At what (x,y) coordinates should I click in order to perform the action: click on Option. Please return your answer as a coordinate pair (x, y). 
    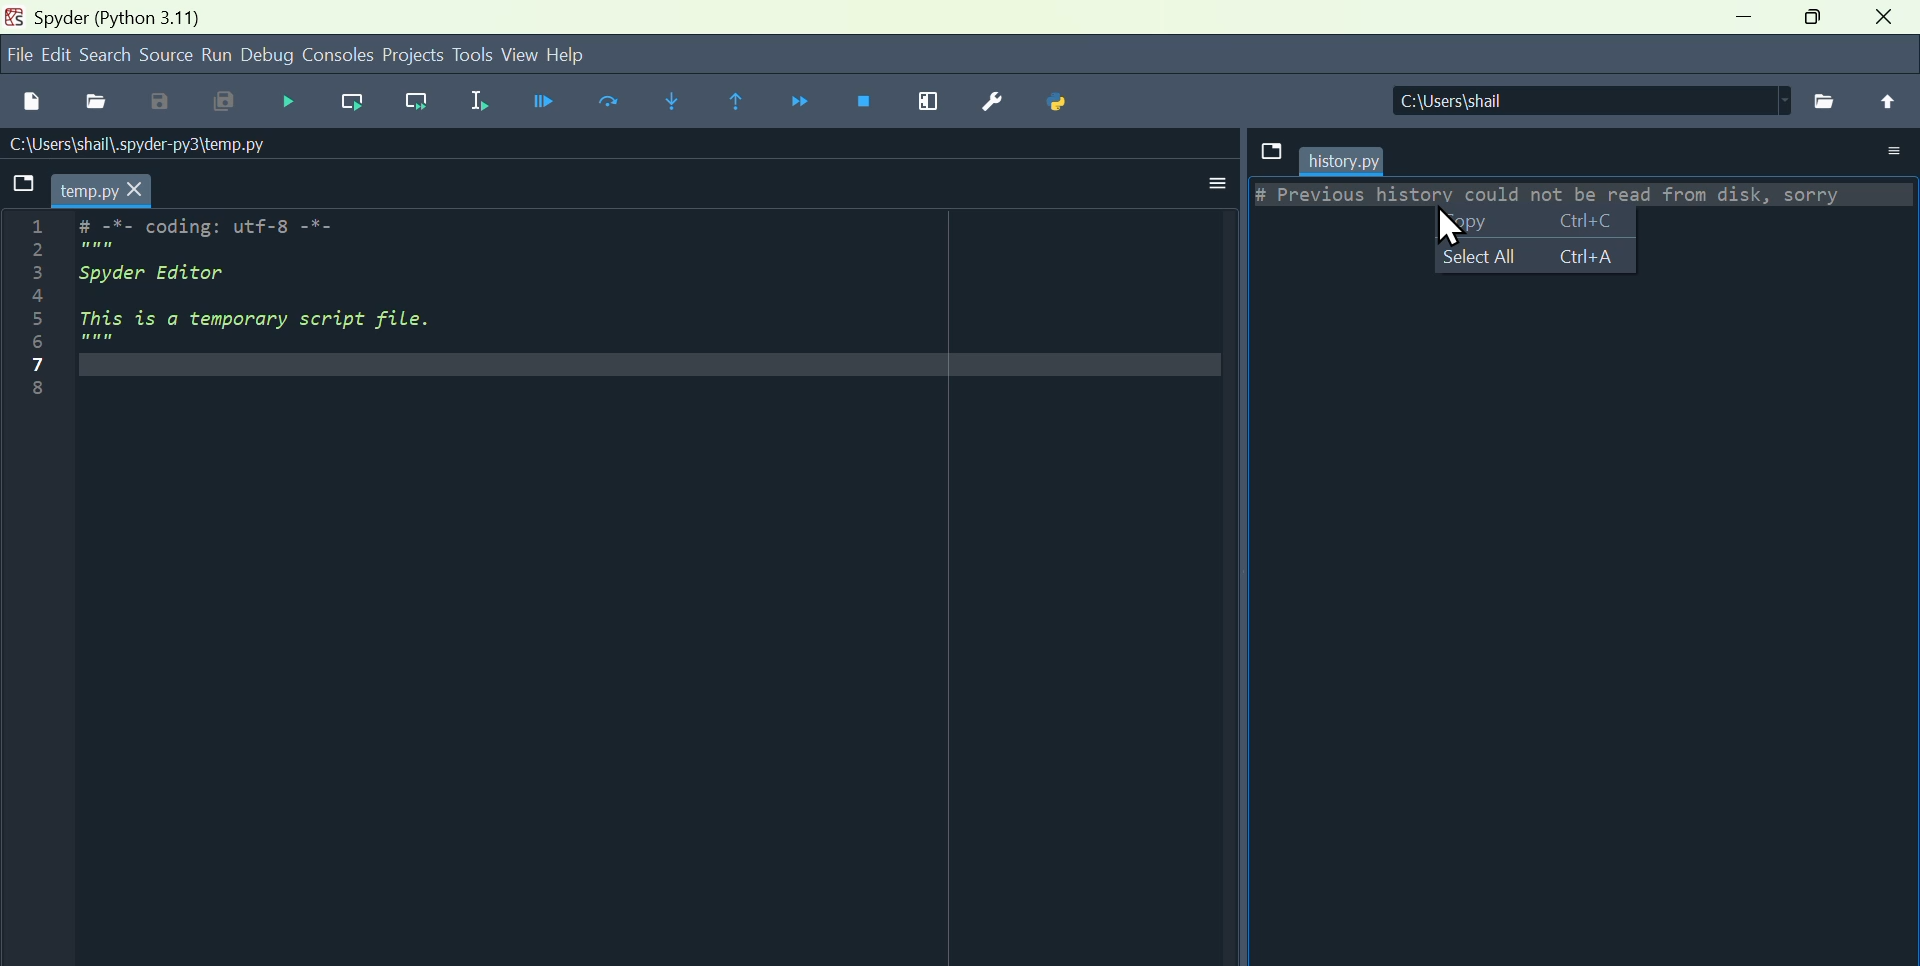
    Looking at the image, I should click on (1892, 152).